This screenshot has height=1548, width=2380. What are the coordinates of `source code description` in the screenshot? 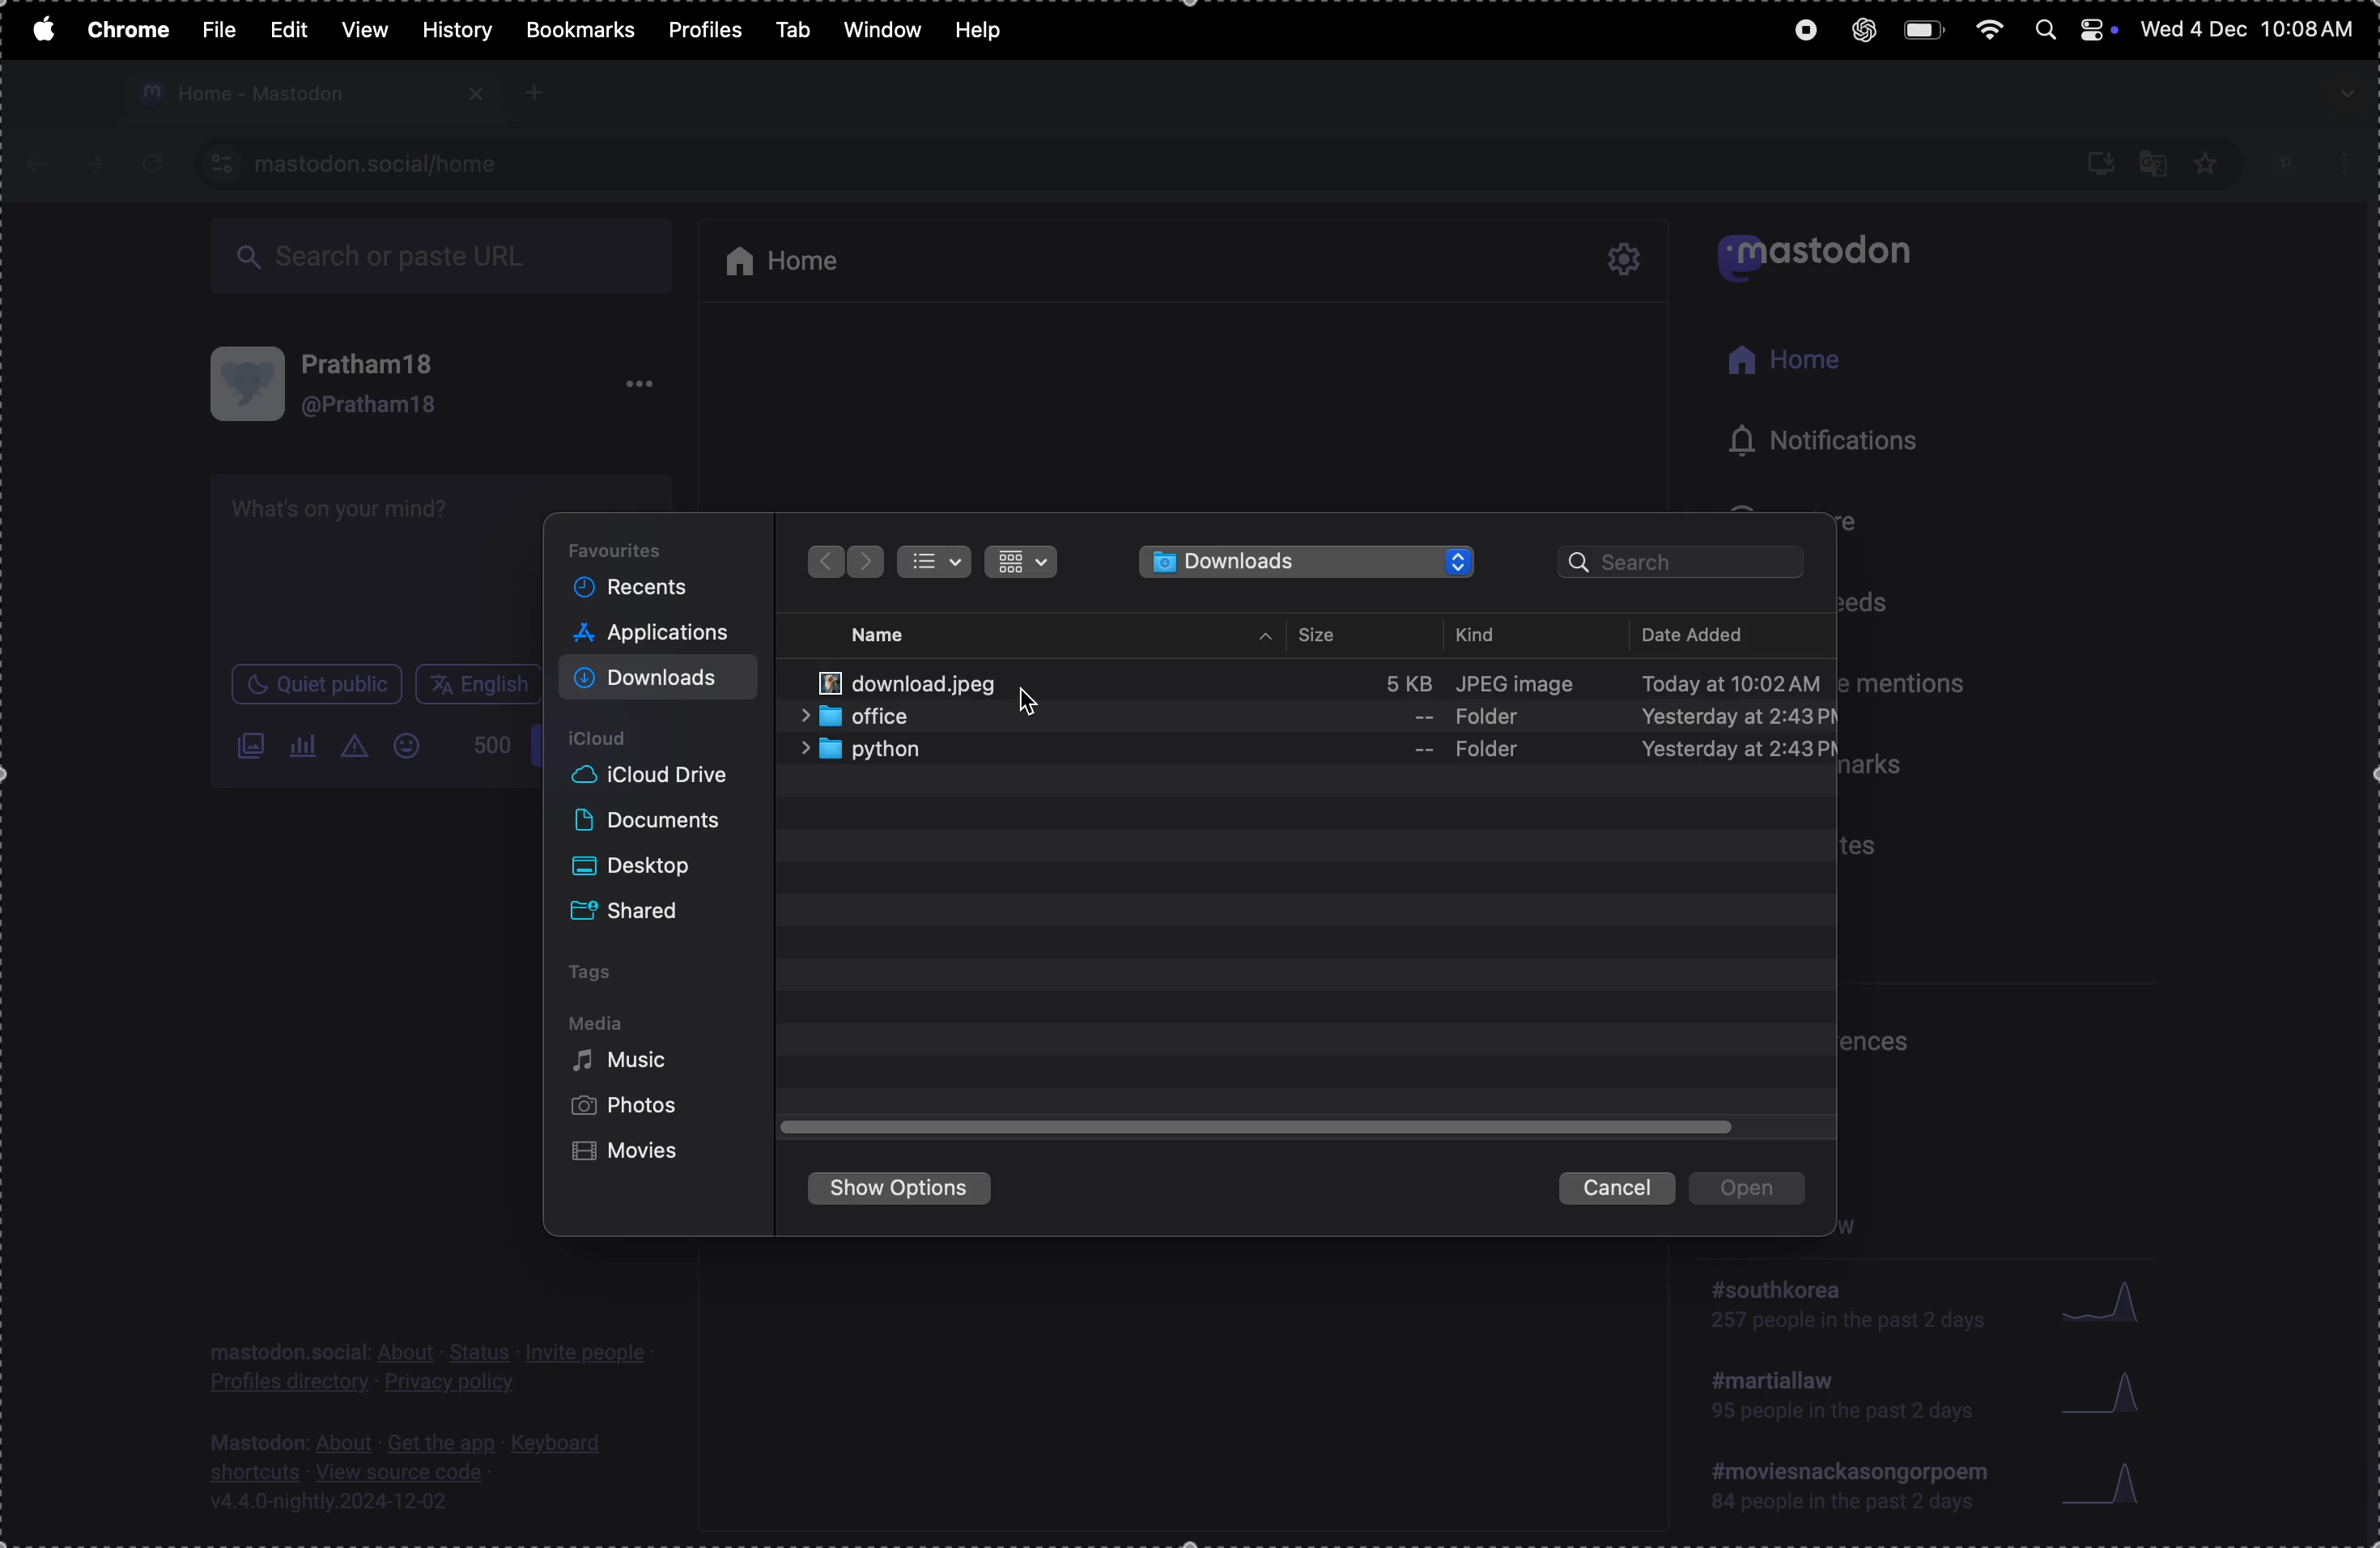 It's located at (413, 1471).